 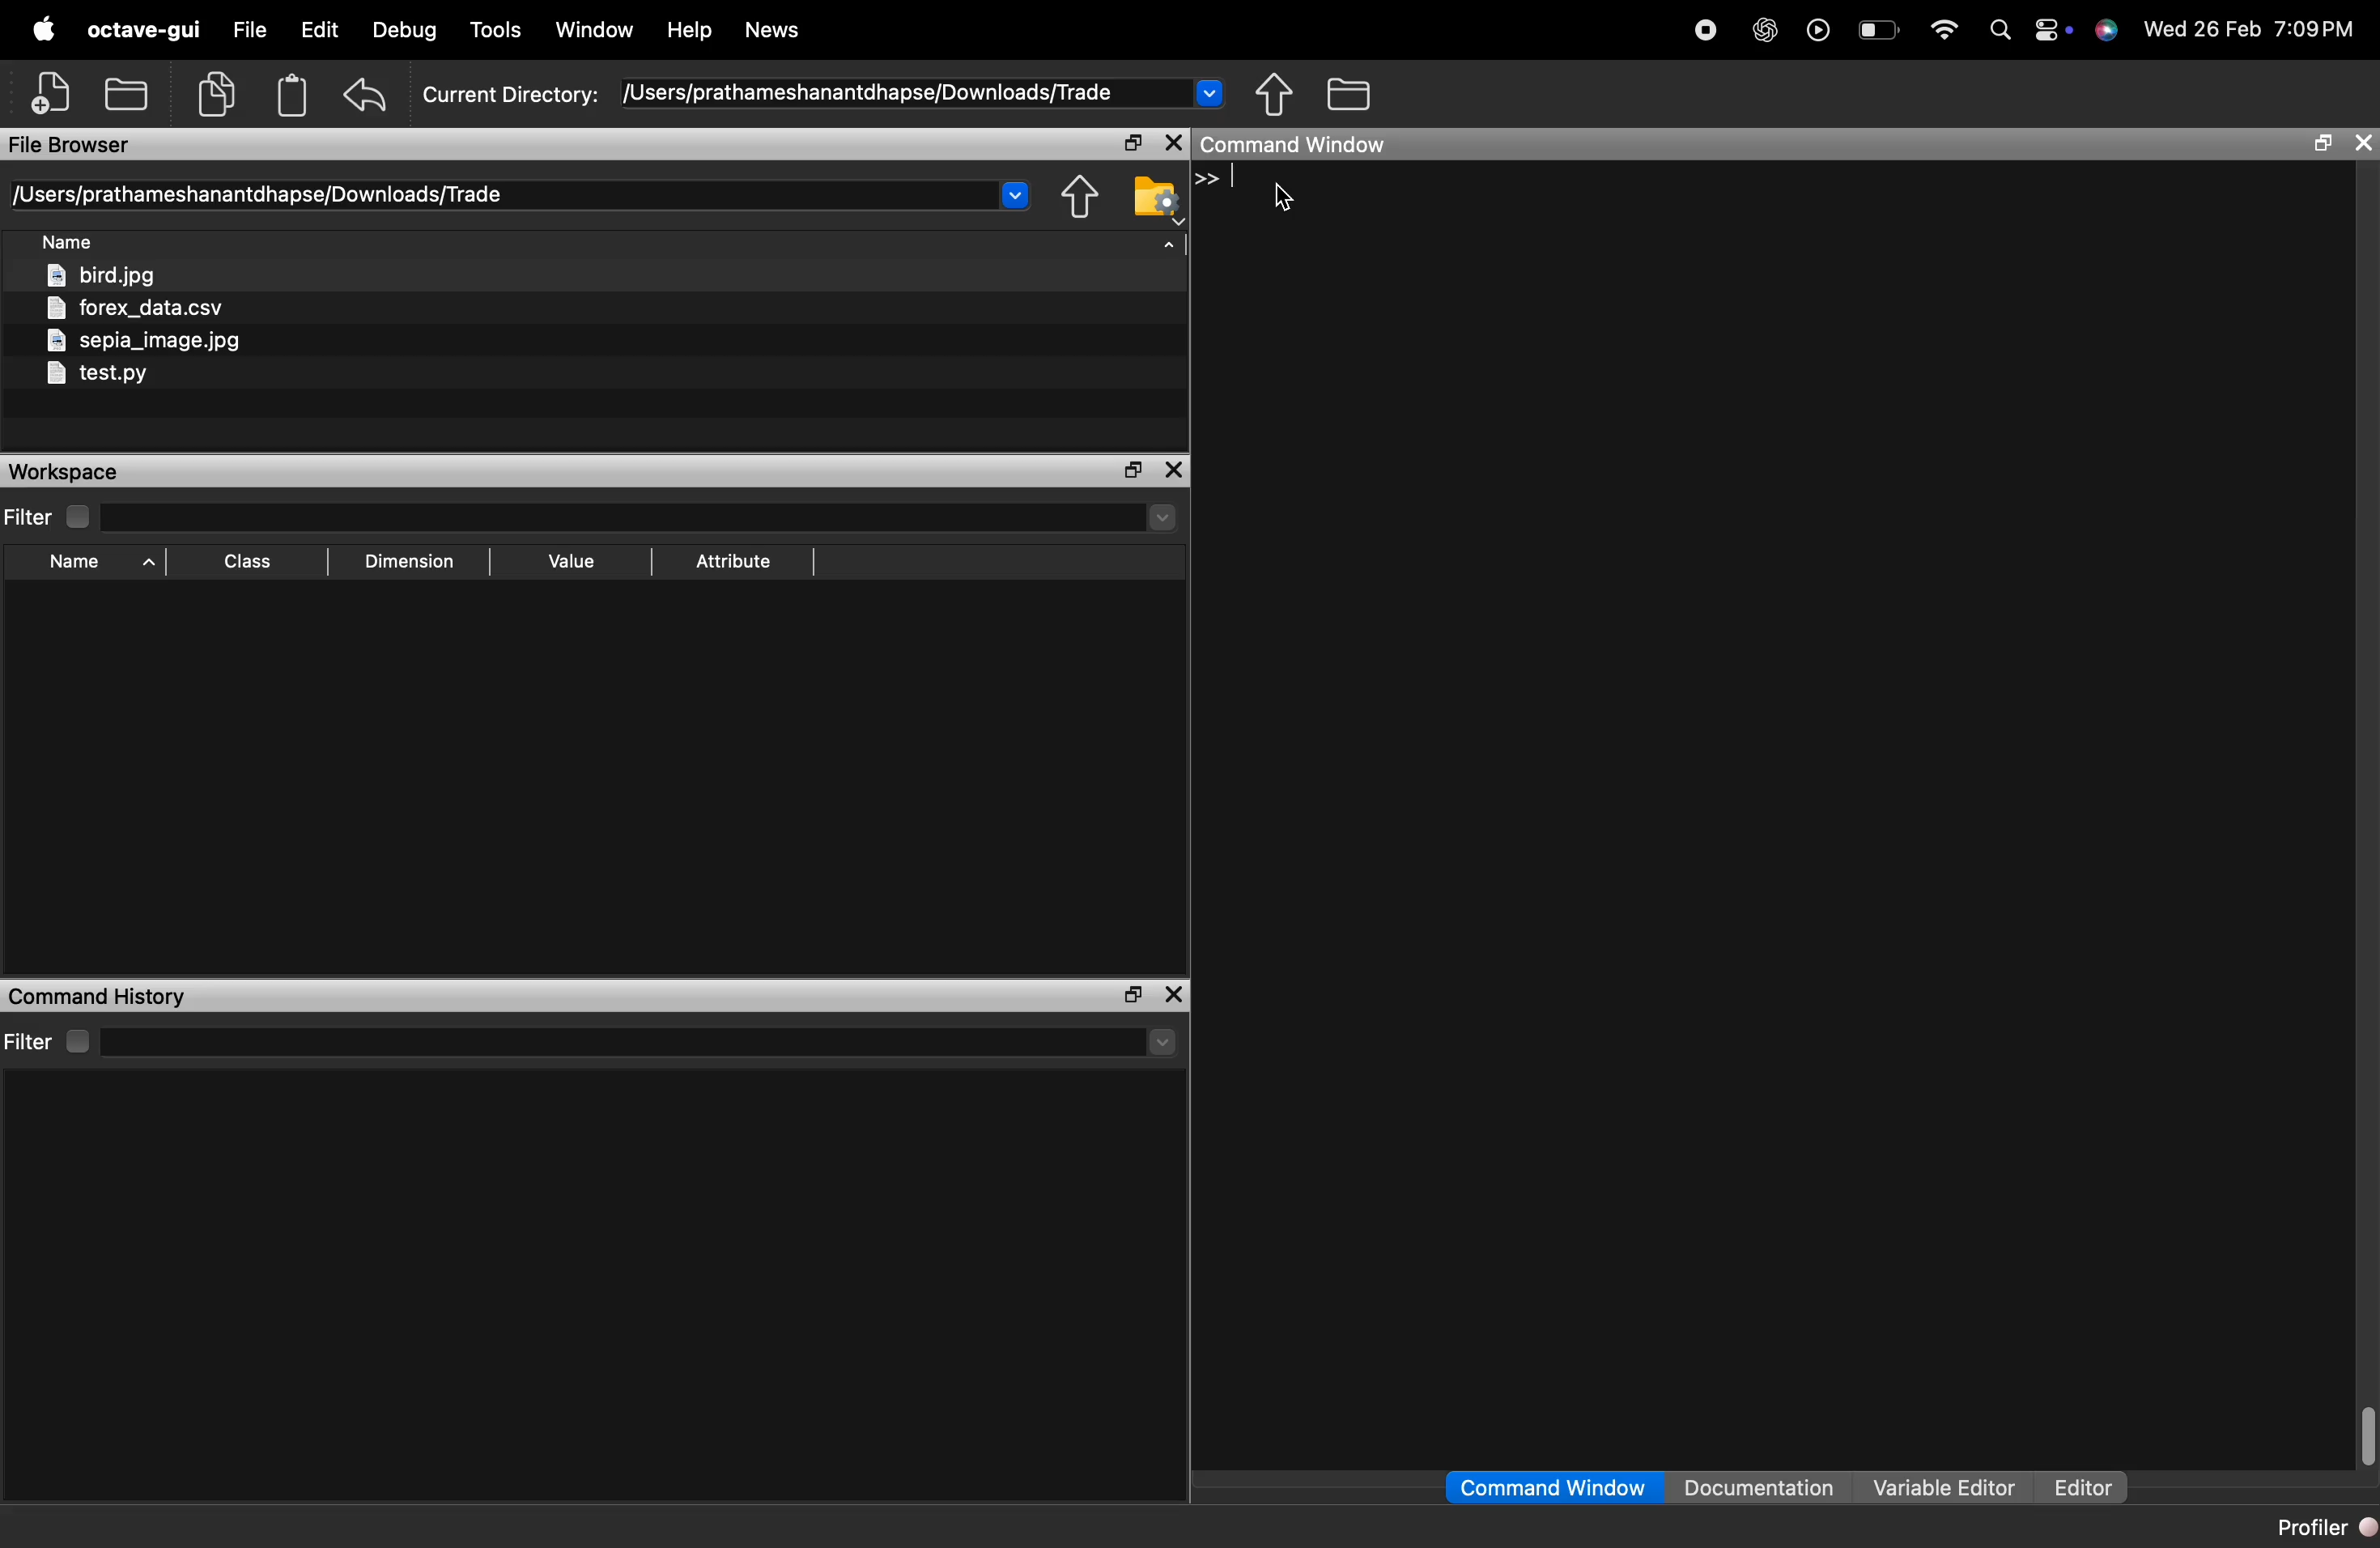 What do you see at coordinates (294, 94) in the screenshot?
I see `paste` at bounding box center [294, 94].